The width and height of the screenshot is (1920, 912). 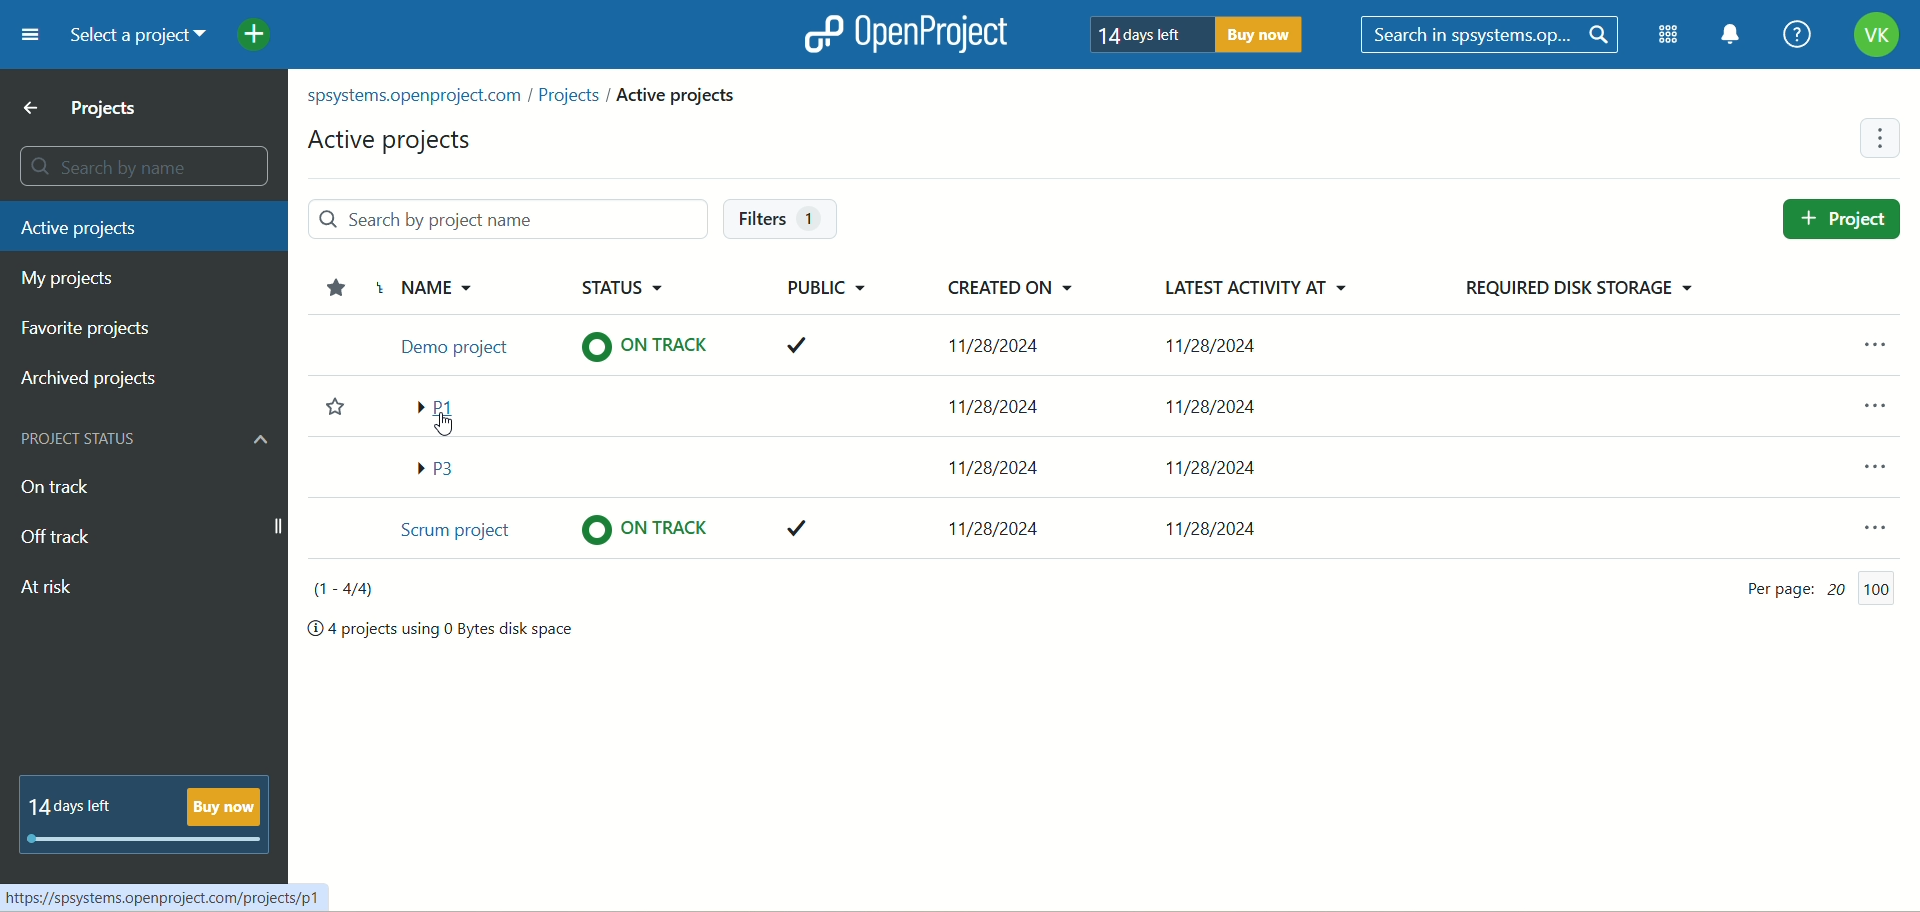 What do you see at coordinates (335, 591) in the screenshot?
I see `project number` at bounding box center [335, 591].